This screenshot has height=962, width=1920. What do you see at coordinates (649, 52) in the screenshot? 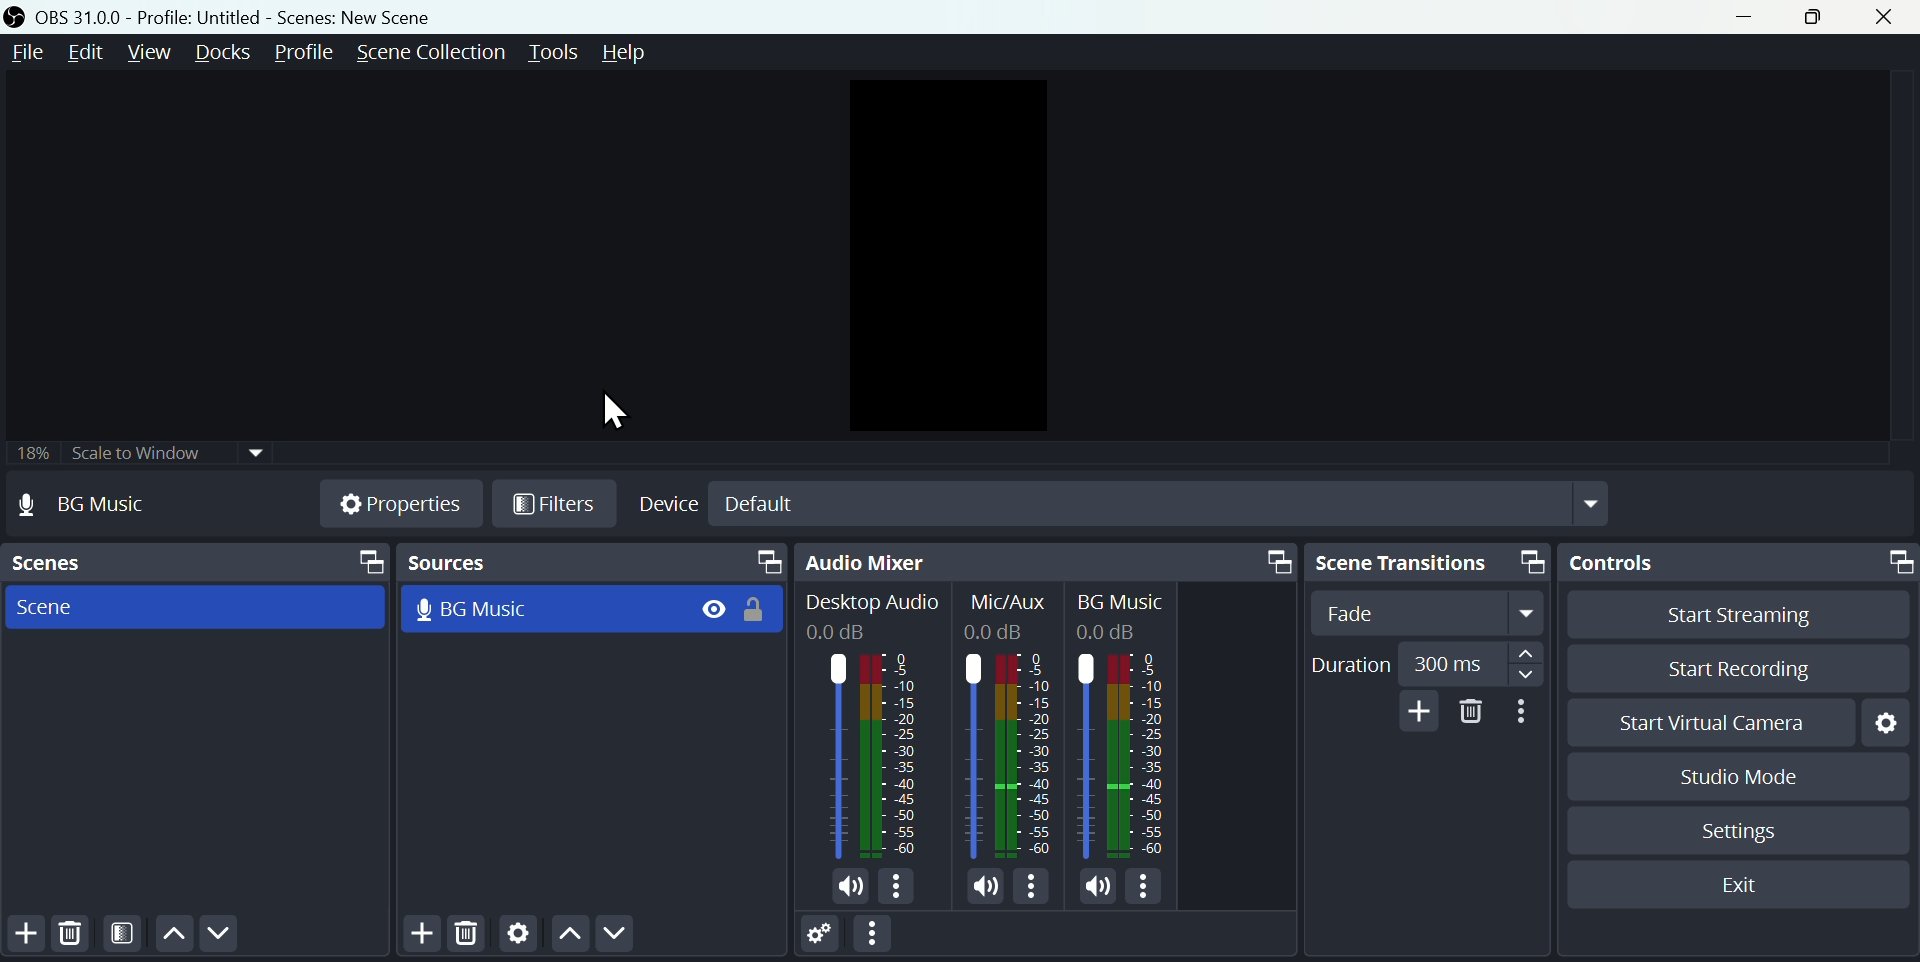
I see `help` at bounding box center [649, 52].